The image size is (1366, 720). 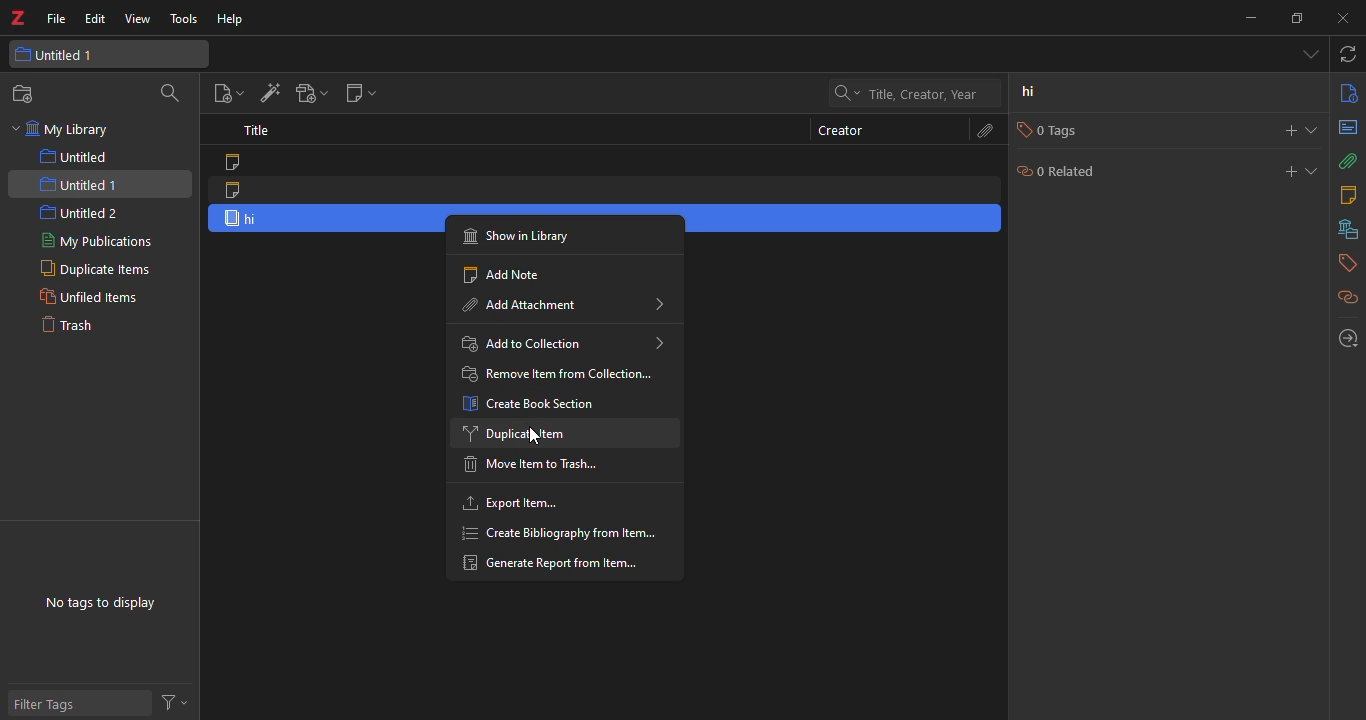 I want to click on tab, so click(x=1306, y=55).